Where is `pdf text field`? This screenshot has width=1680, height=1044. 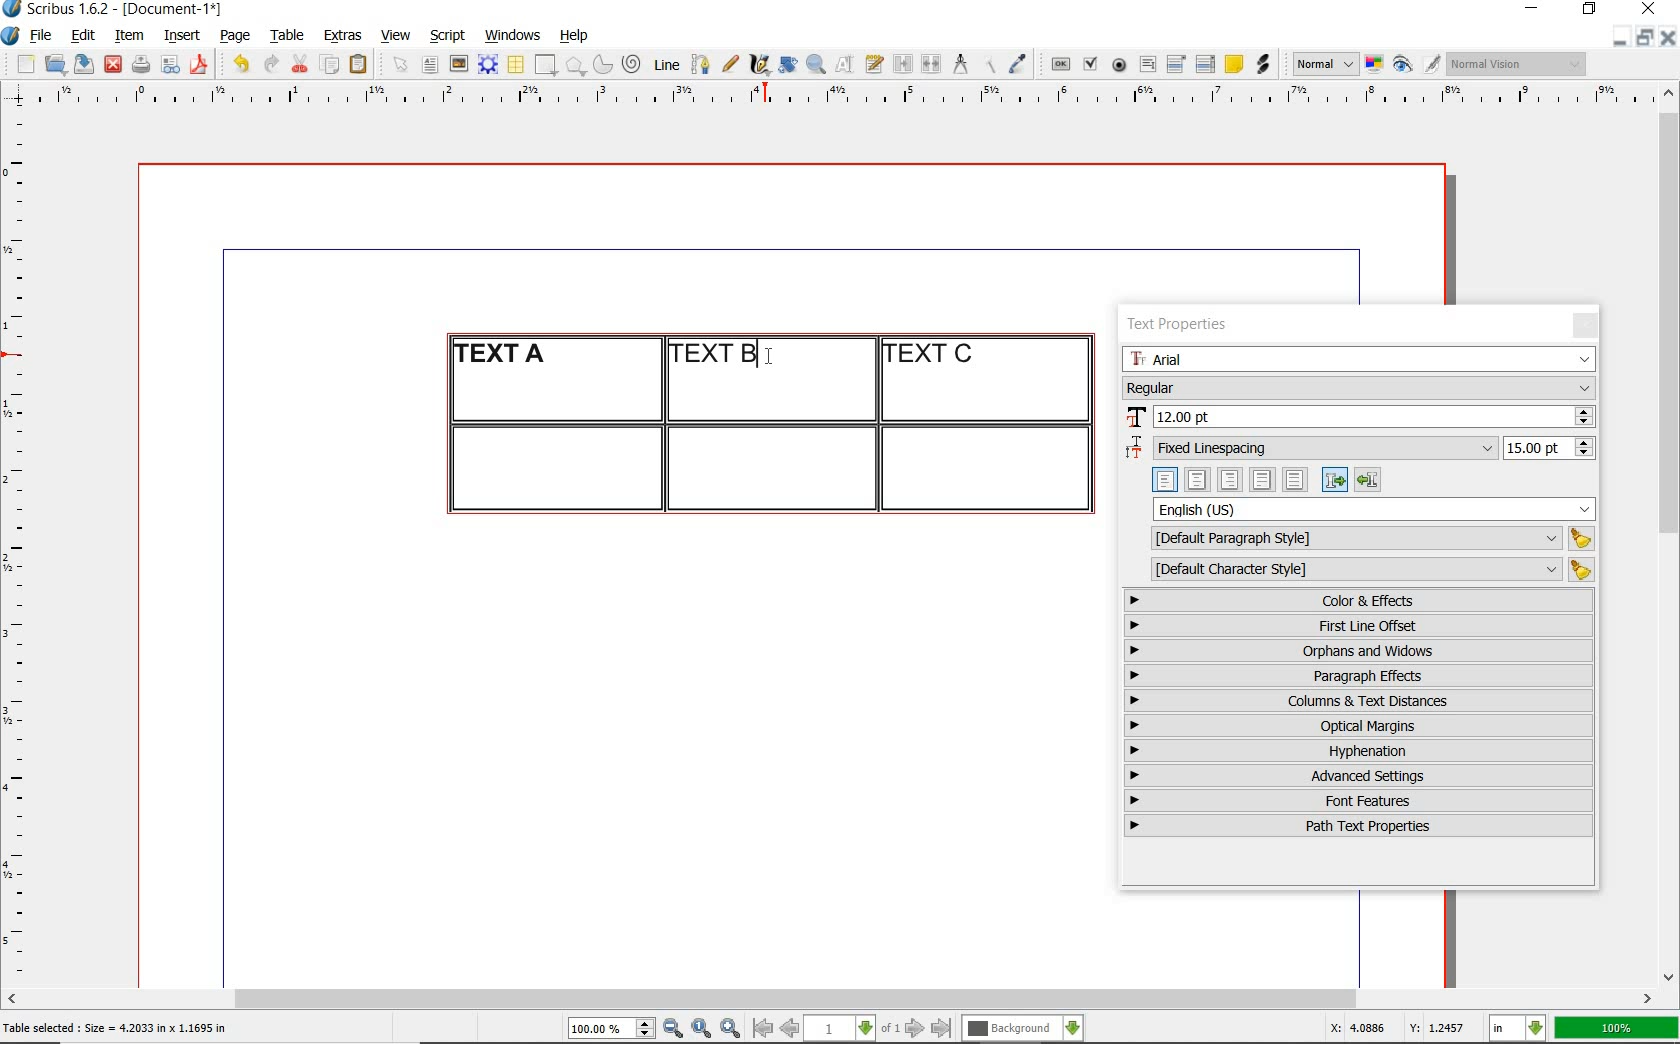 pdf text field is located at coordinates (1147, 66).